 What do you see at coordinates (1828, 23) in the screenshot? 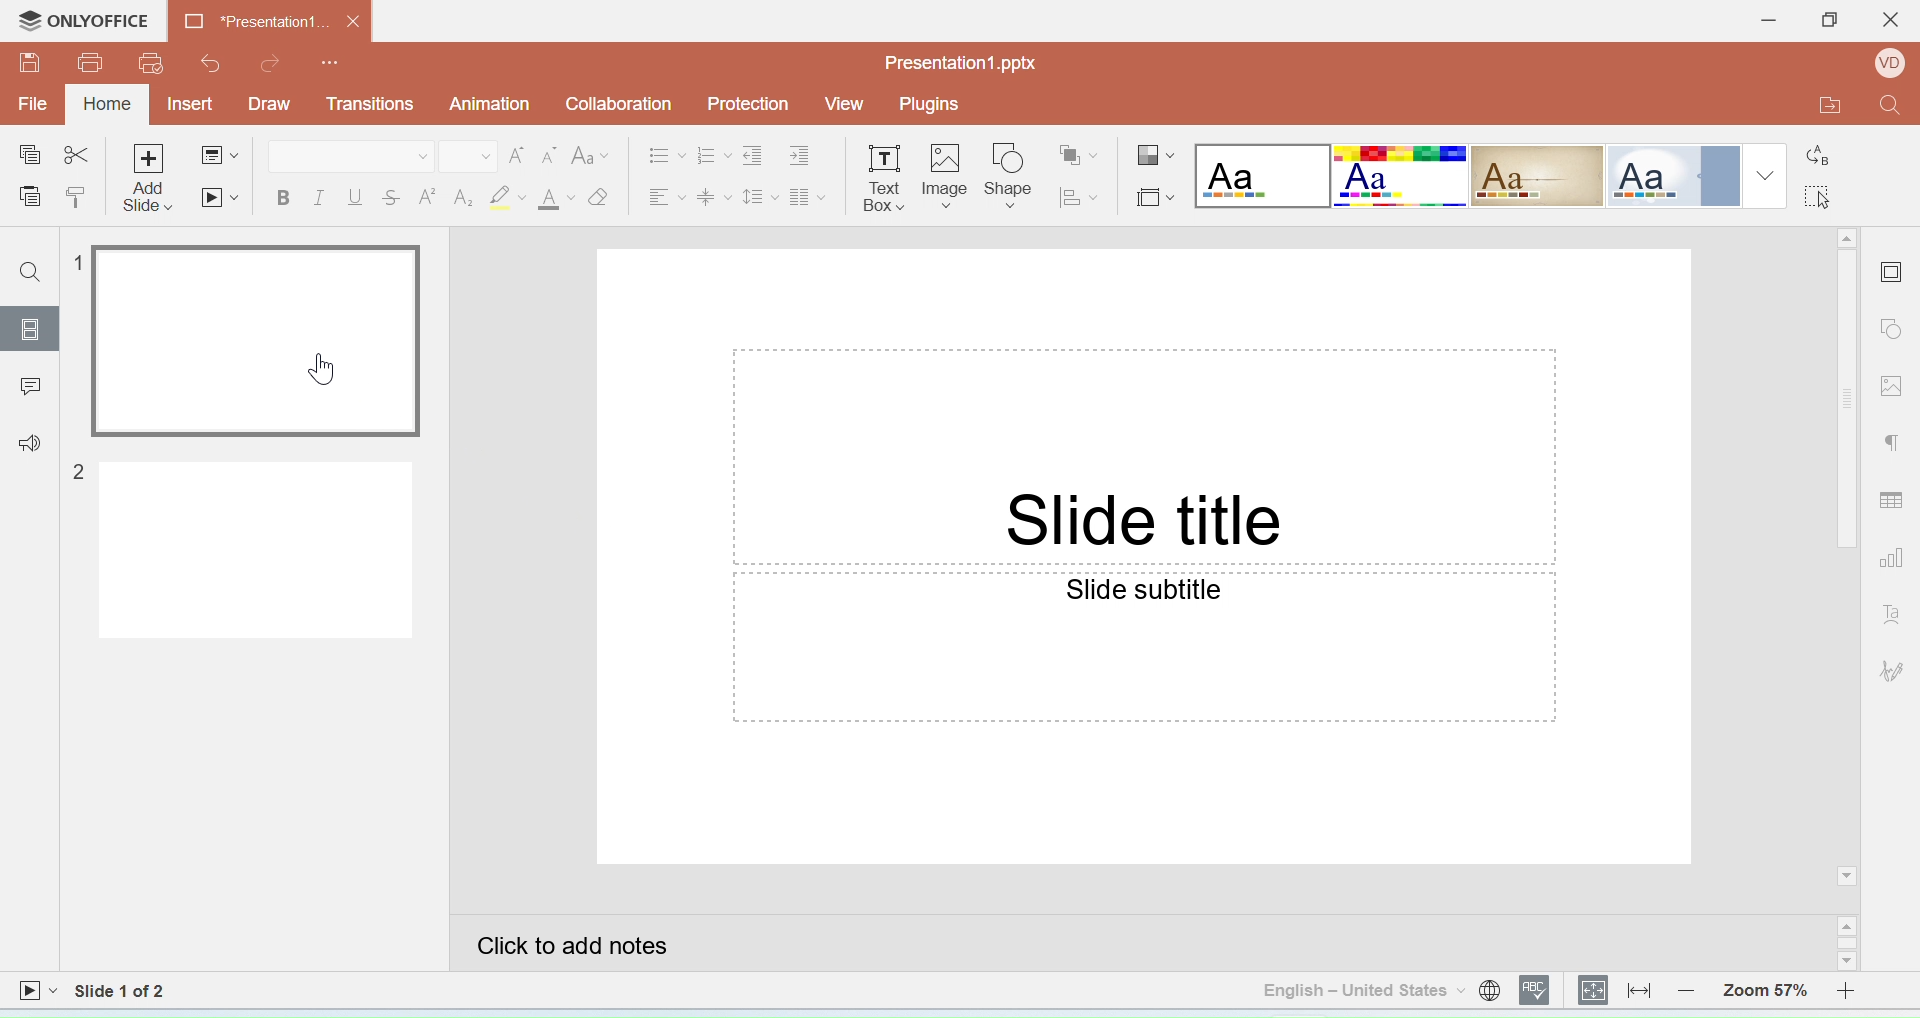
I see `Maximize` at bounding box center [1828, 23].